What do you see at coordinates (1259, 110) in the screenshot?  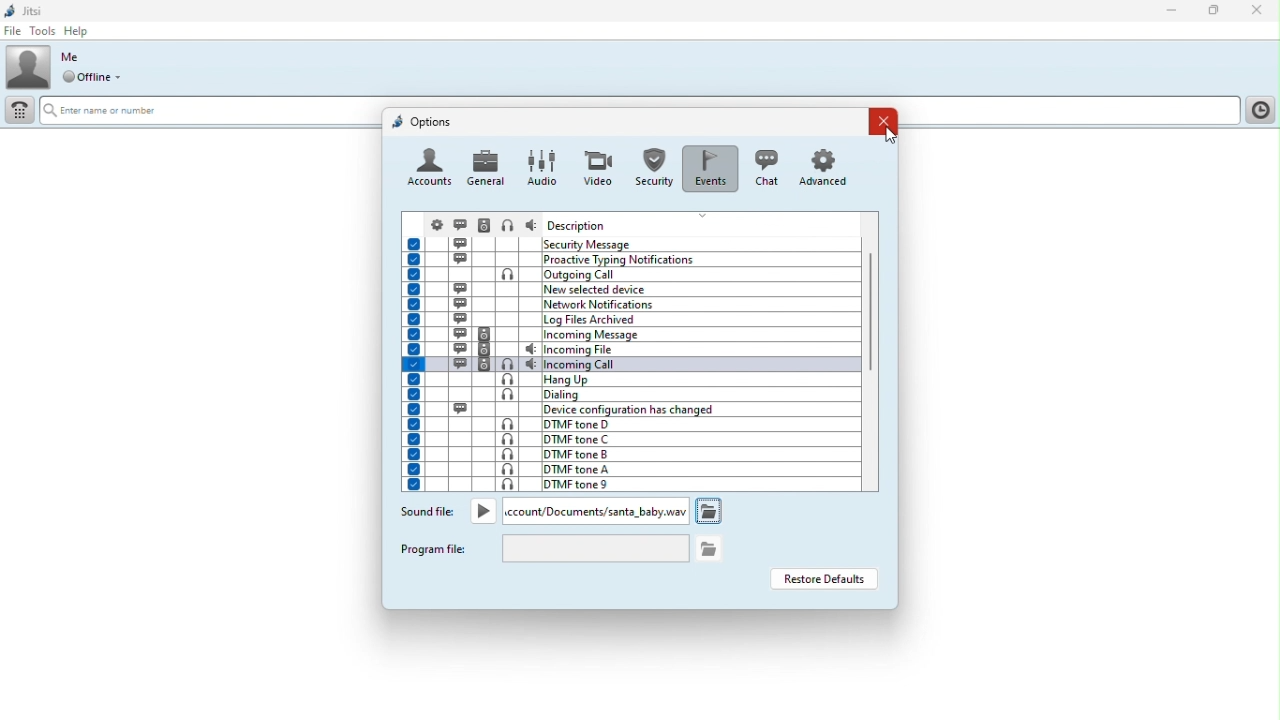 I see `History` at bounding box center [1259, 110].